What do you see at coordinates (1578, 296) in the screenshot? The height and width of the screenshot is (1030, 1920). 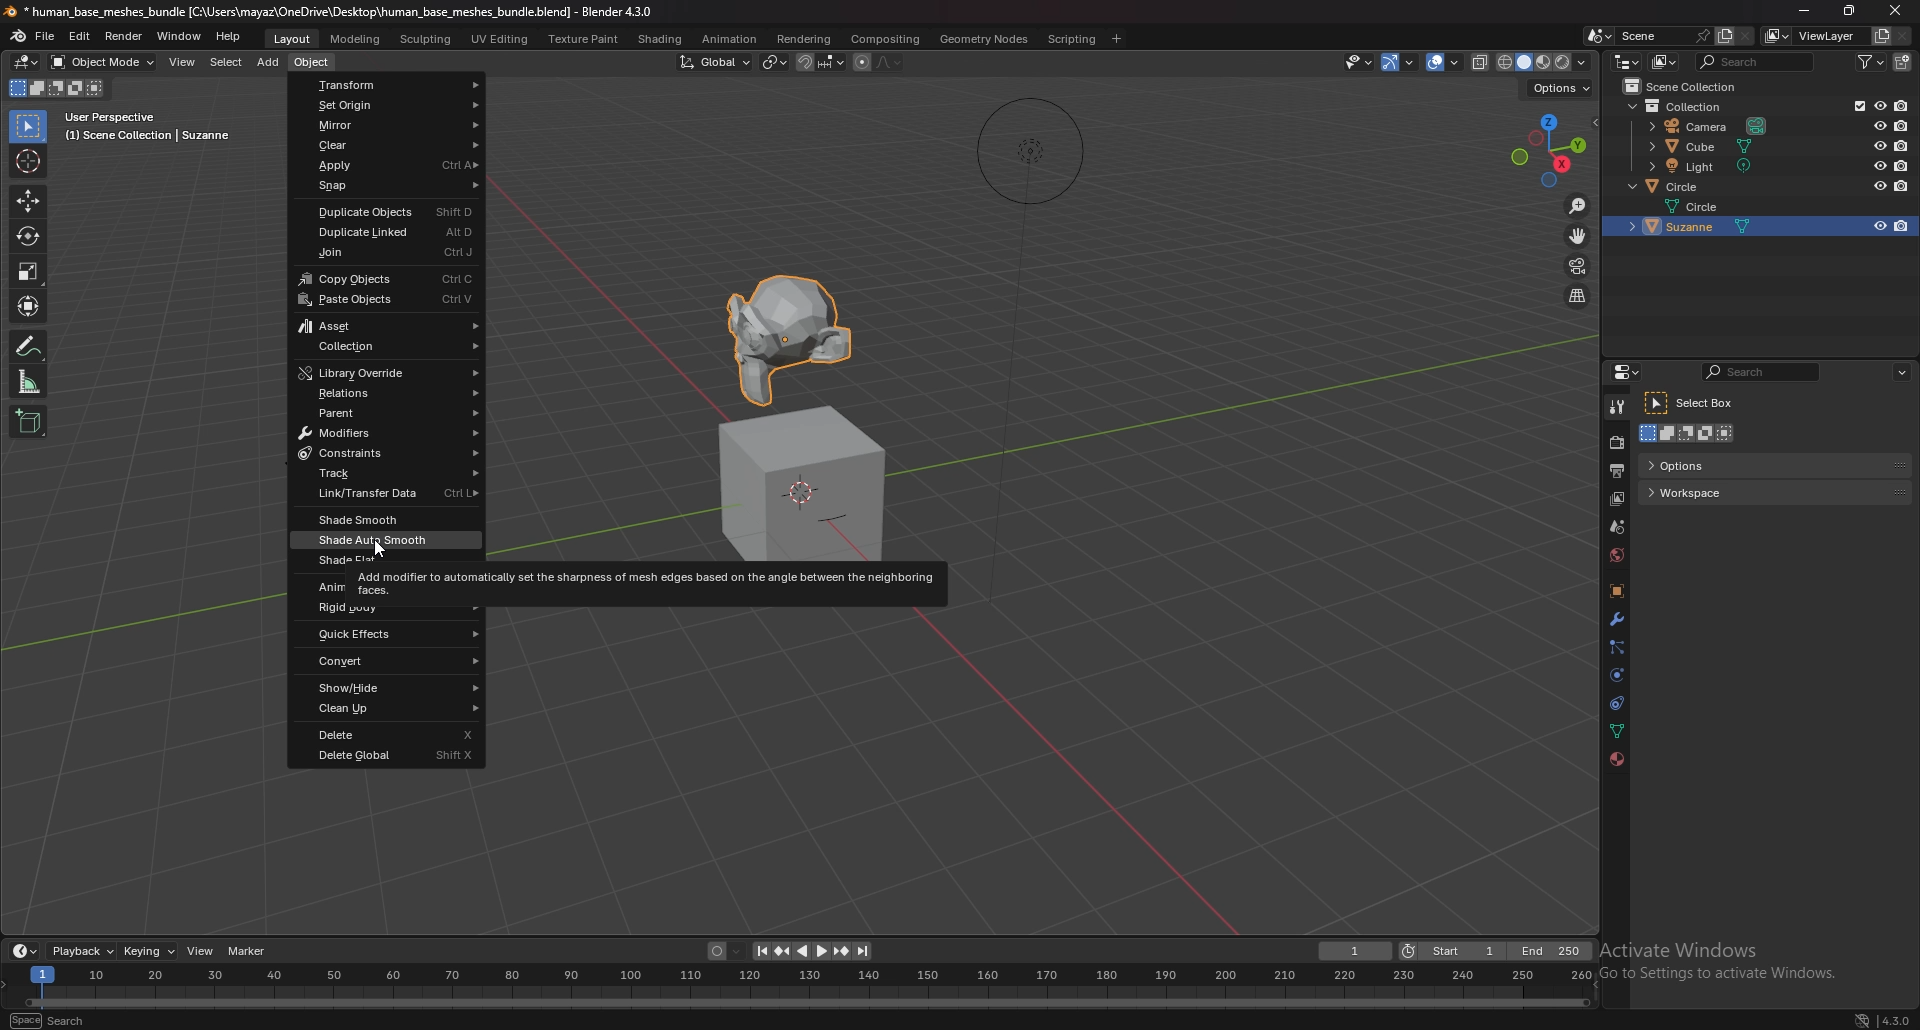 I see `perspective/prthographic` at bounding box center [1578, 296].